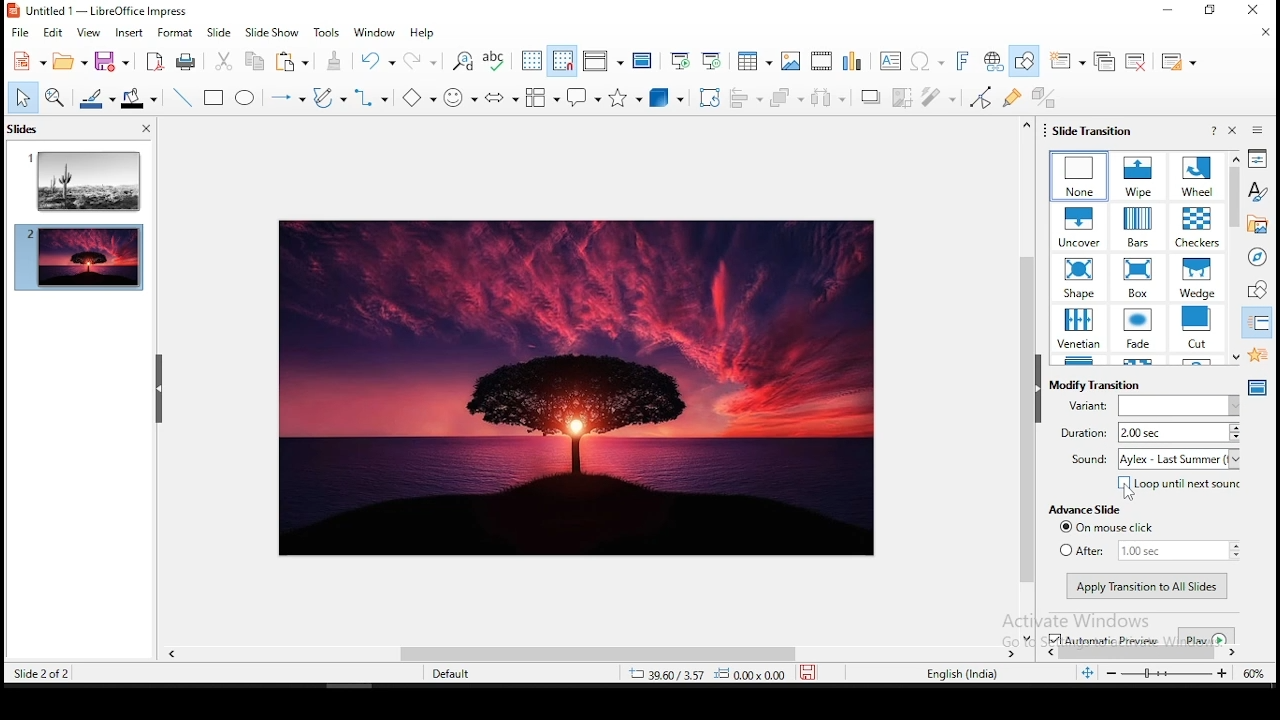 This screenshot has height=720, width=1280. Describe the element at coordinates (328, 98) in the screenshot. I see `curves and polygons` at that location.